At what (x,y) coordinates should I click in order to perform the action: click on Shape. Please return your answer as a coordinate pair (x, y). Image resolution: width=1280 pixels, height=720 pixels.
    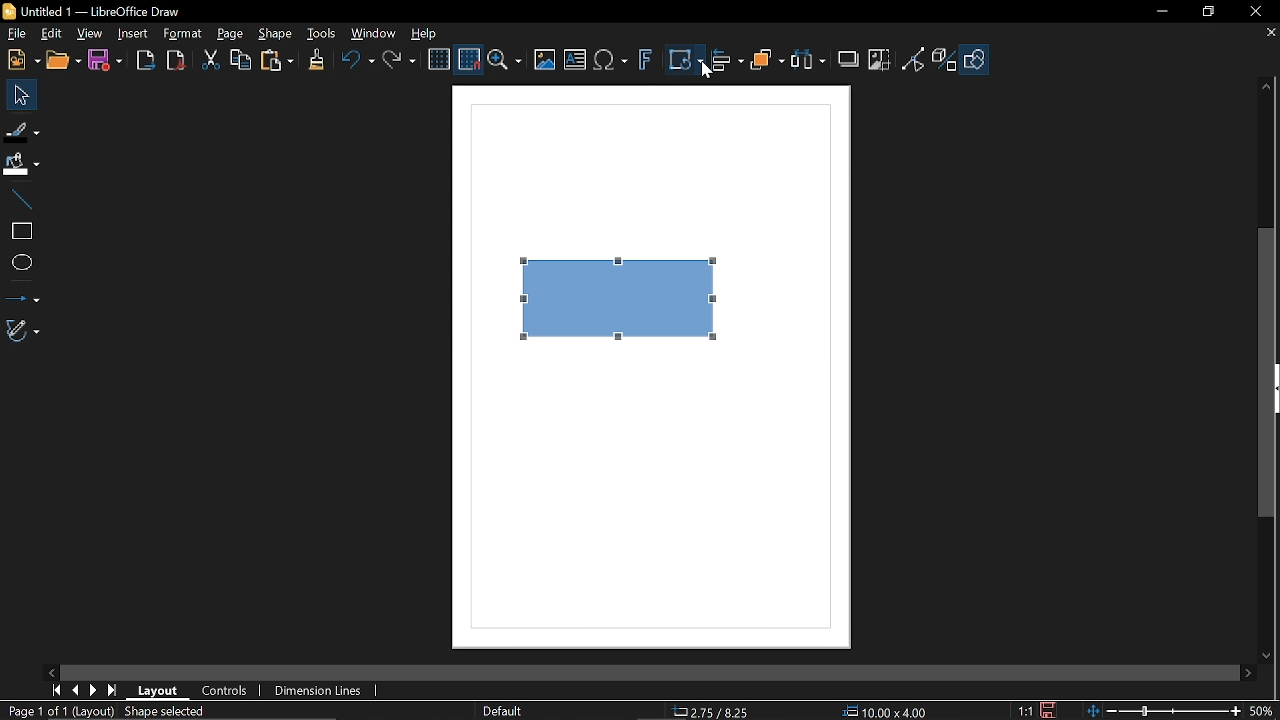
    Looking at the image, I should click on (278, 35).